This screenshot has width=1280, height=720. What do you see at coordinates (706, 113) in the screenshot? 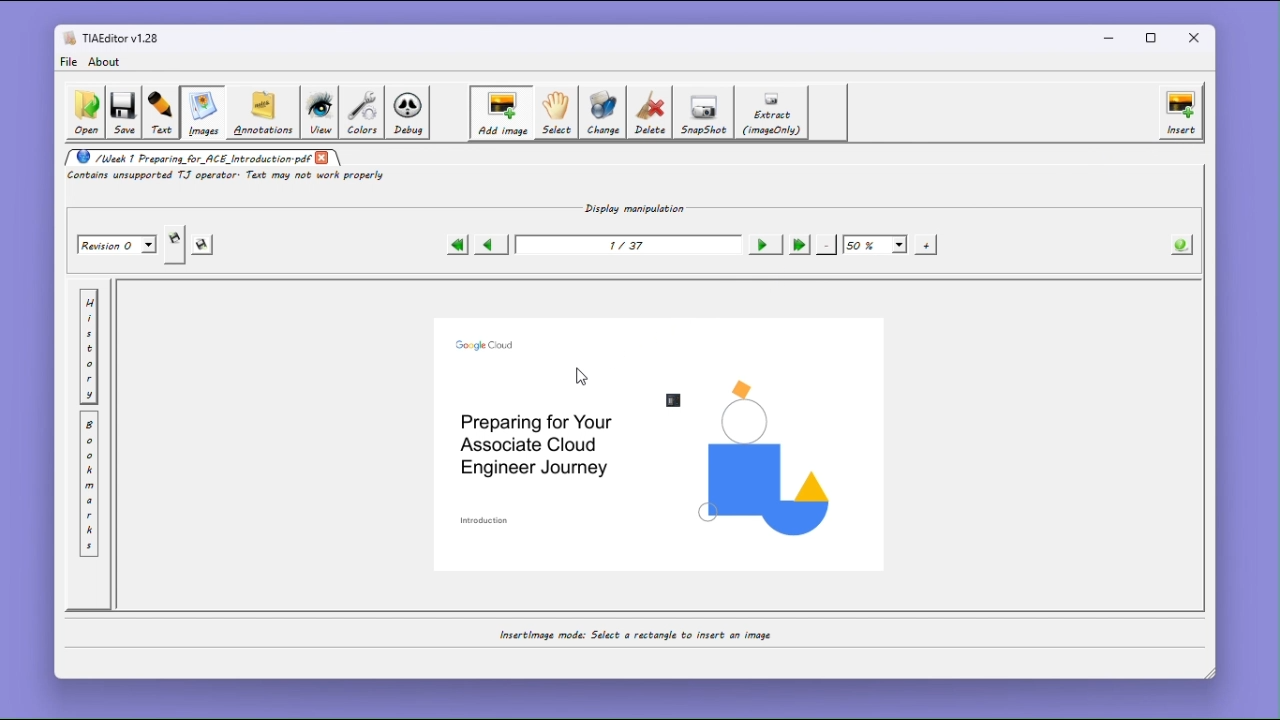
I see `SnapShot` at bounding box center [706, 113].